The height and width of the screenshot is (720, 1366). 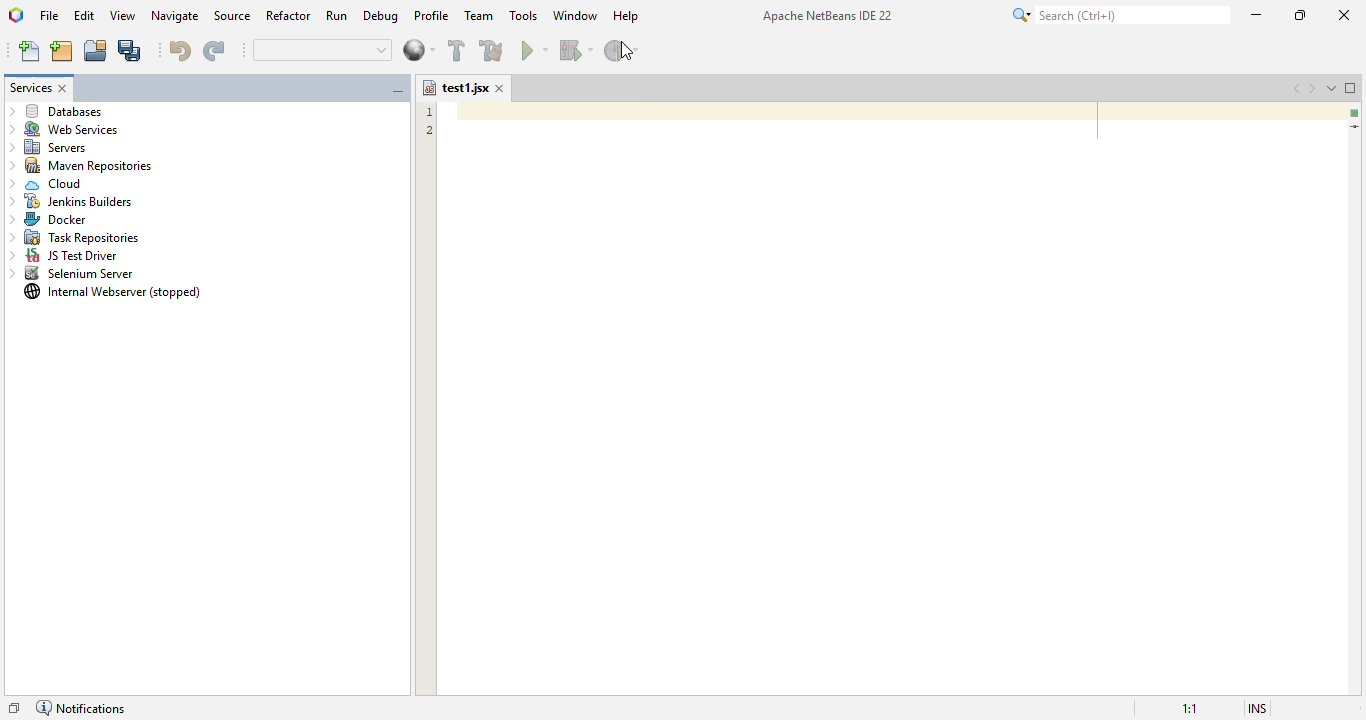 What do you see at coordinates (1257, 14) in the screenshot?
I see `minimize` at bounding box center [1257, 14].